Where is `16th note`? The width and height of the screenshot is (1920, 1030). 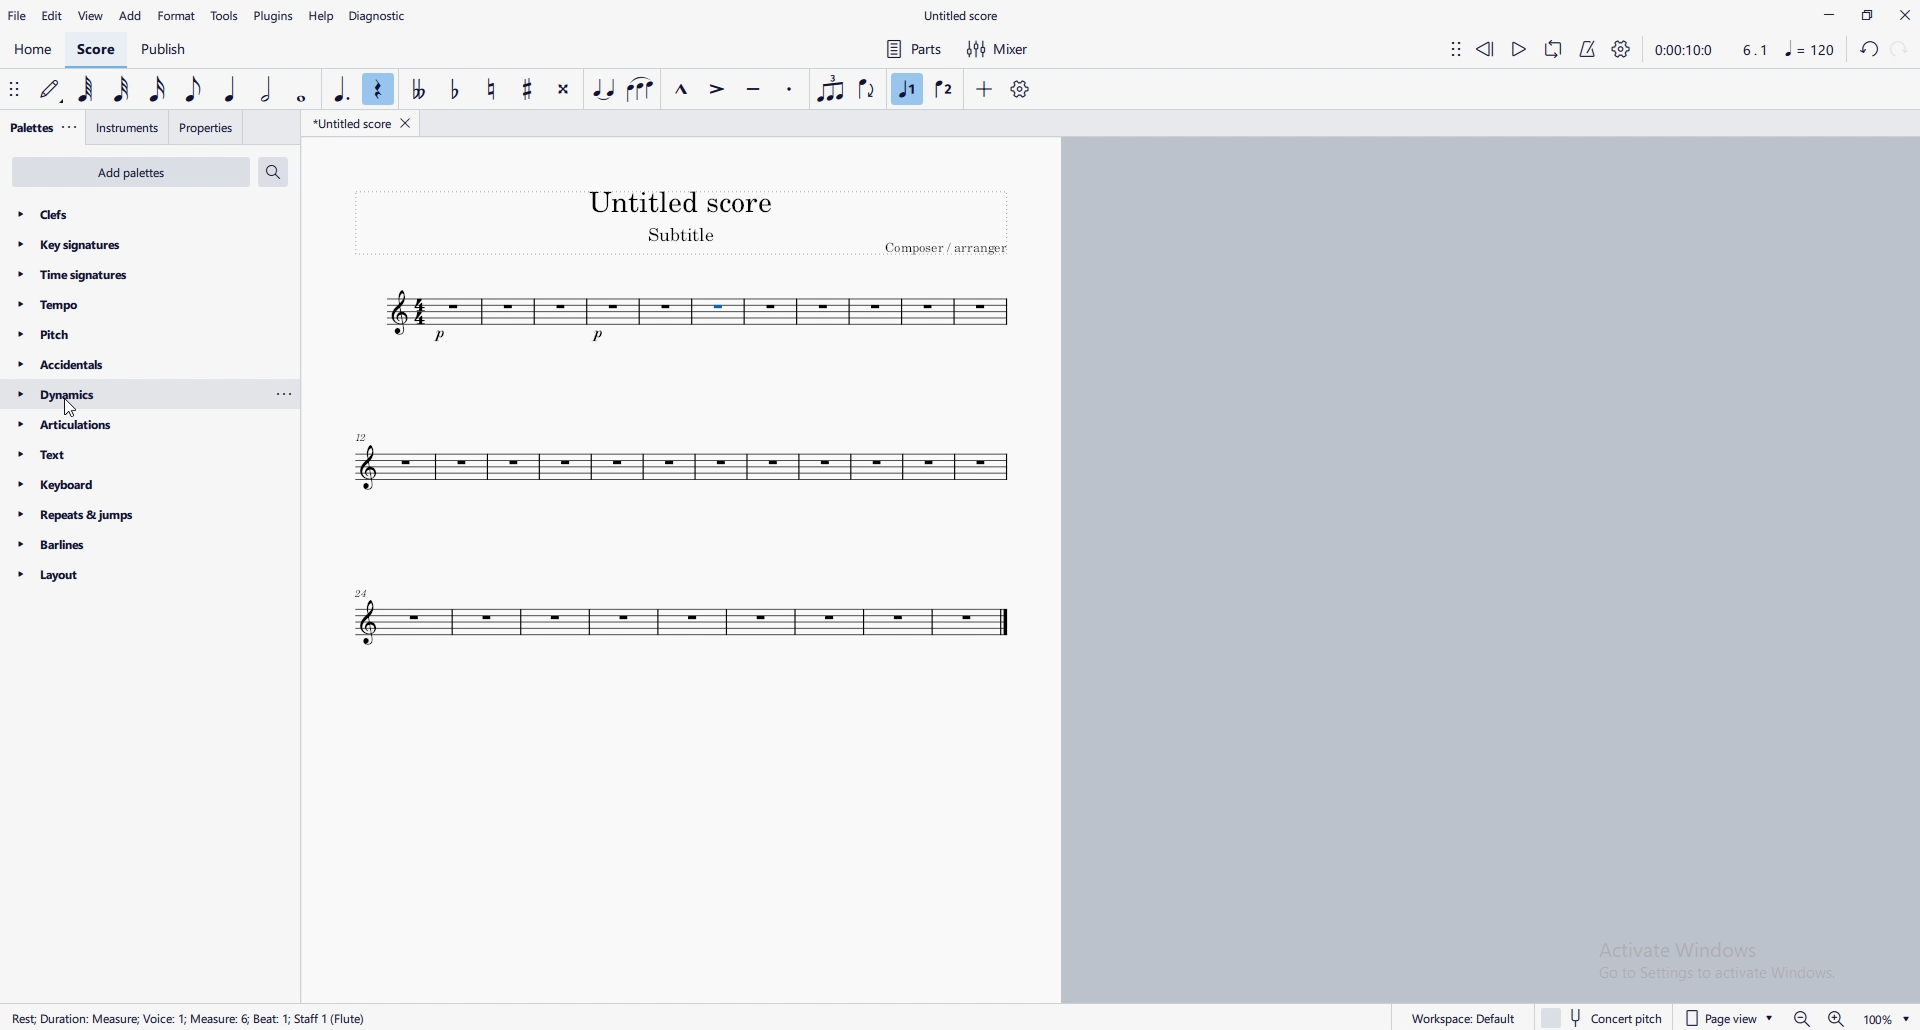
16th note is located at coordinates (158, 90).